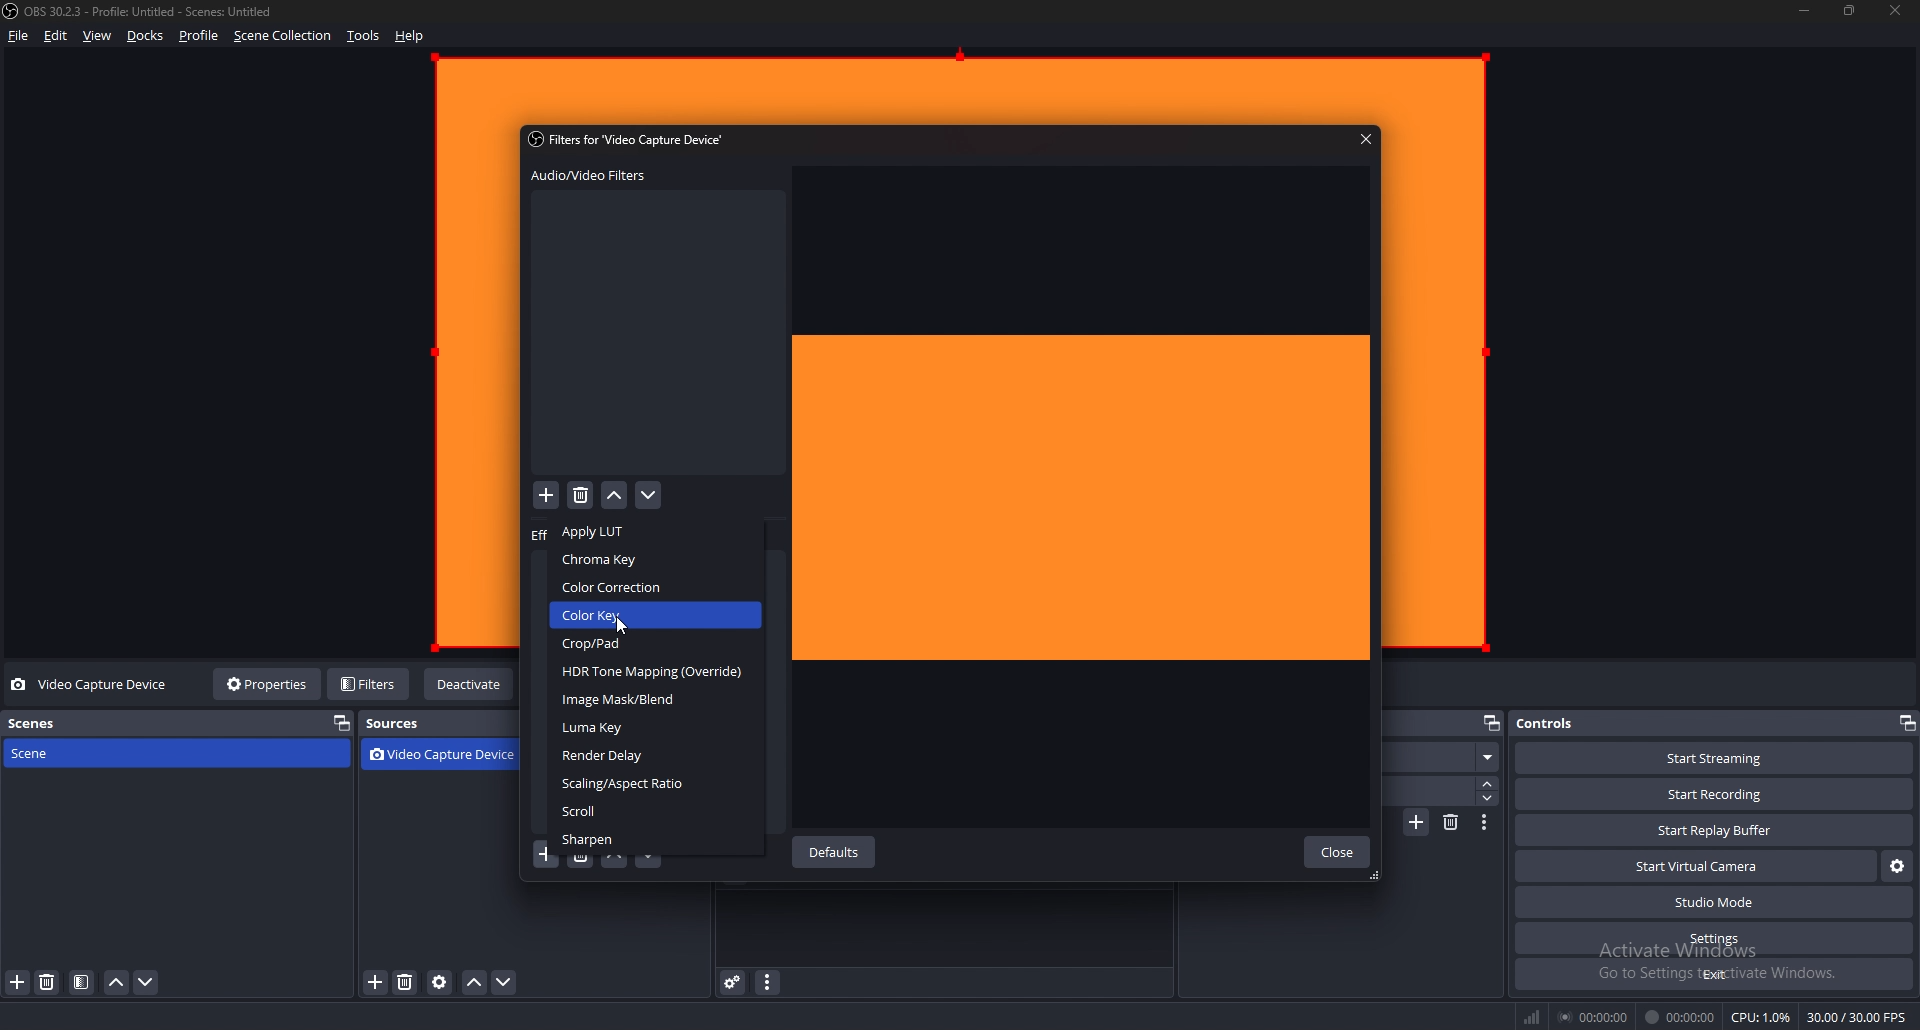 Image resolution: width=1920 pixels, height=1030 pixels. What do you see at coordinates (49, 983) in the screenshot?
I see `remove scene` at bounding box center [49, 983].